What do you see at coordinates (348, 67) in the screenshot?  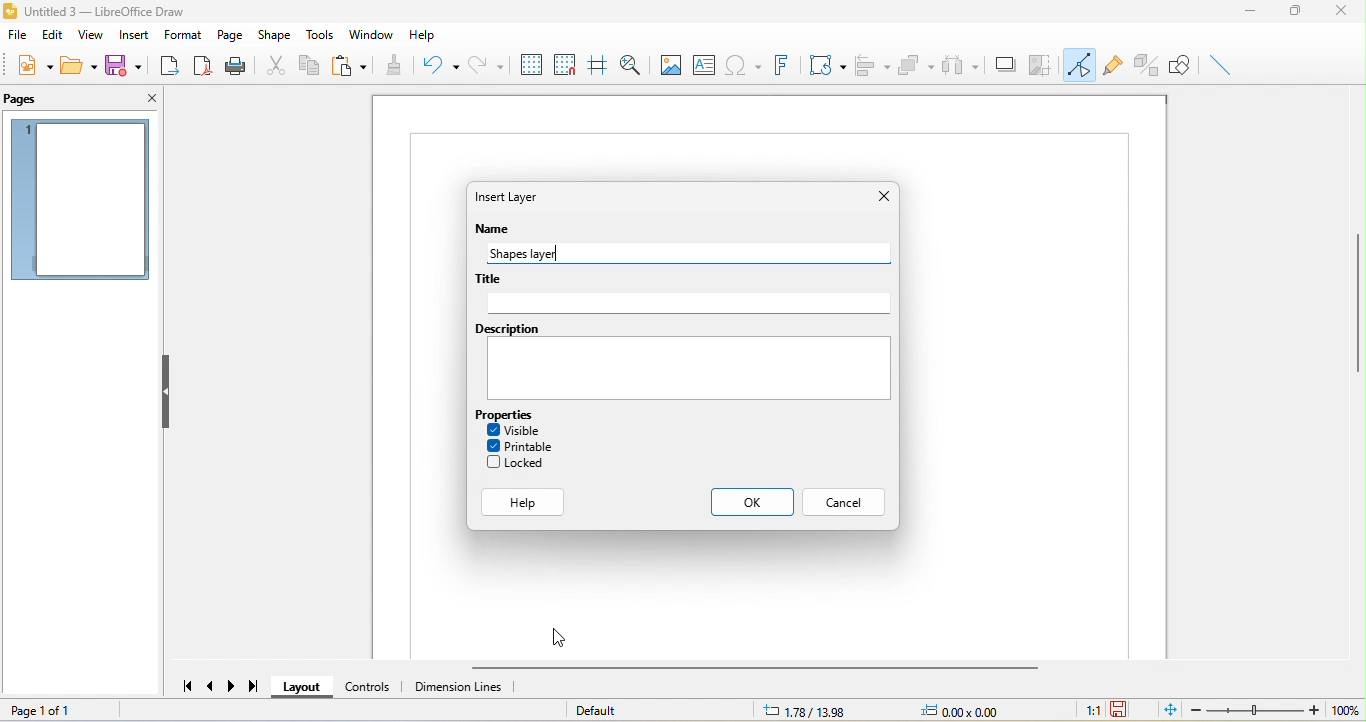 I see `paste` at bounding box center [348, 67].